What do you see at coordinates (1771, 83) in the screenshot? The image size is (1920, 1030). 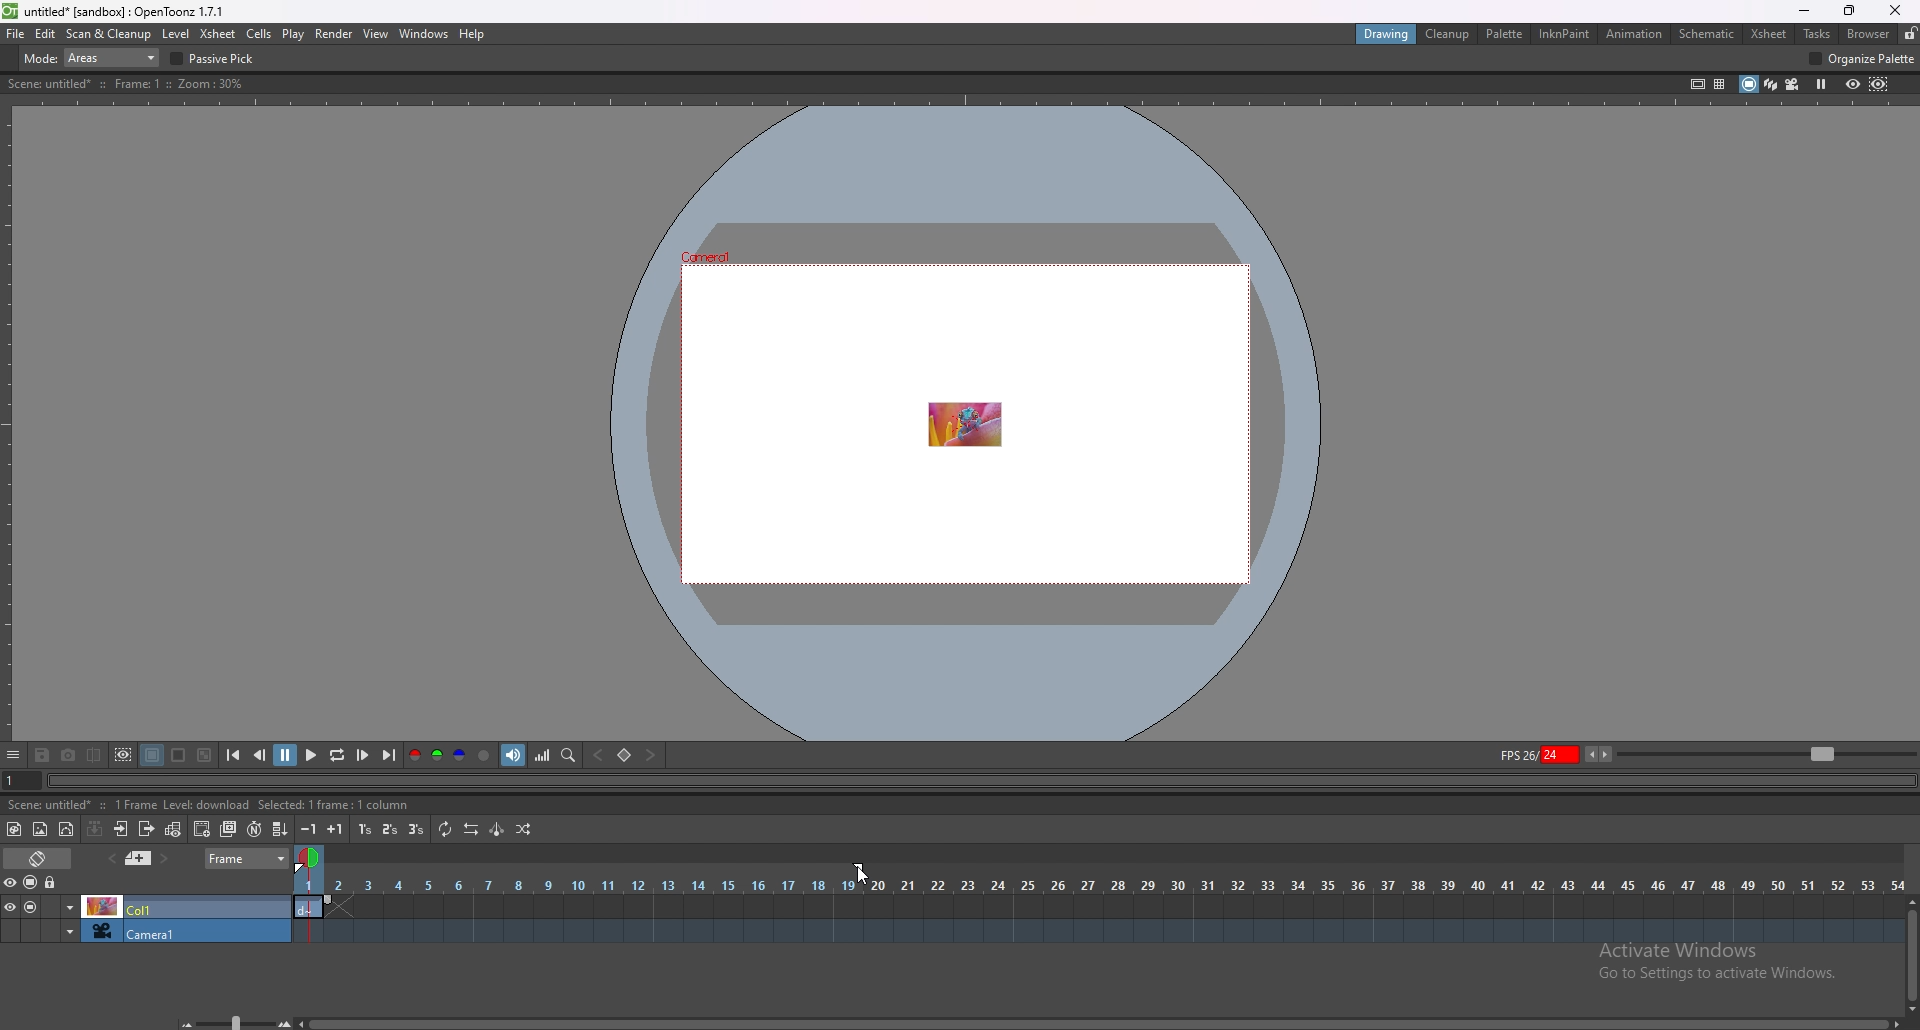 I see `3d` at bounding box center [1771, 83].